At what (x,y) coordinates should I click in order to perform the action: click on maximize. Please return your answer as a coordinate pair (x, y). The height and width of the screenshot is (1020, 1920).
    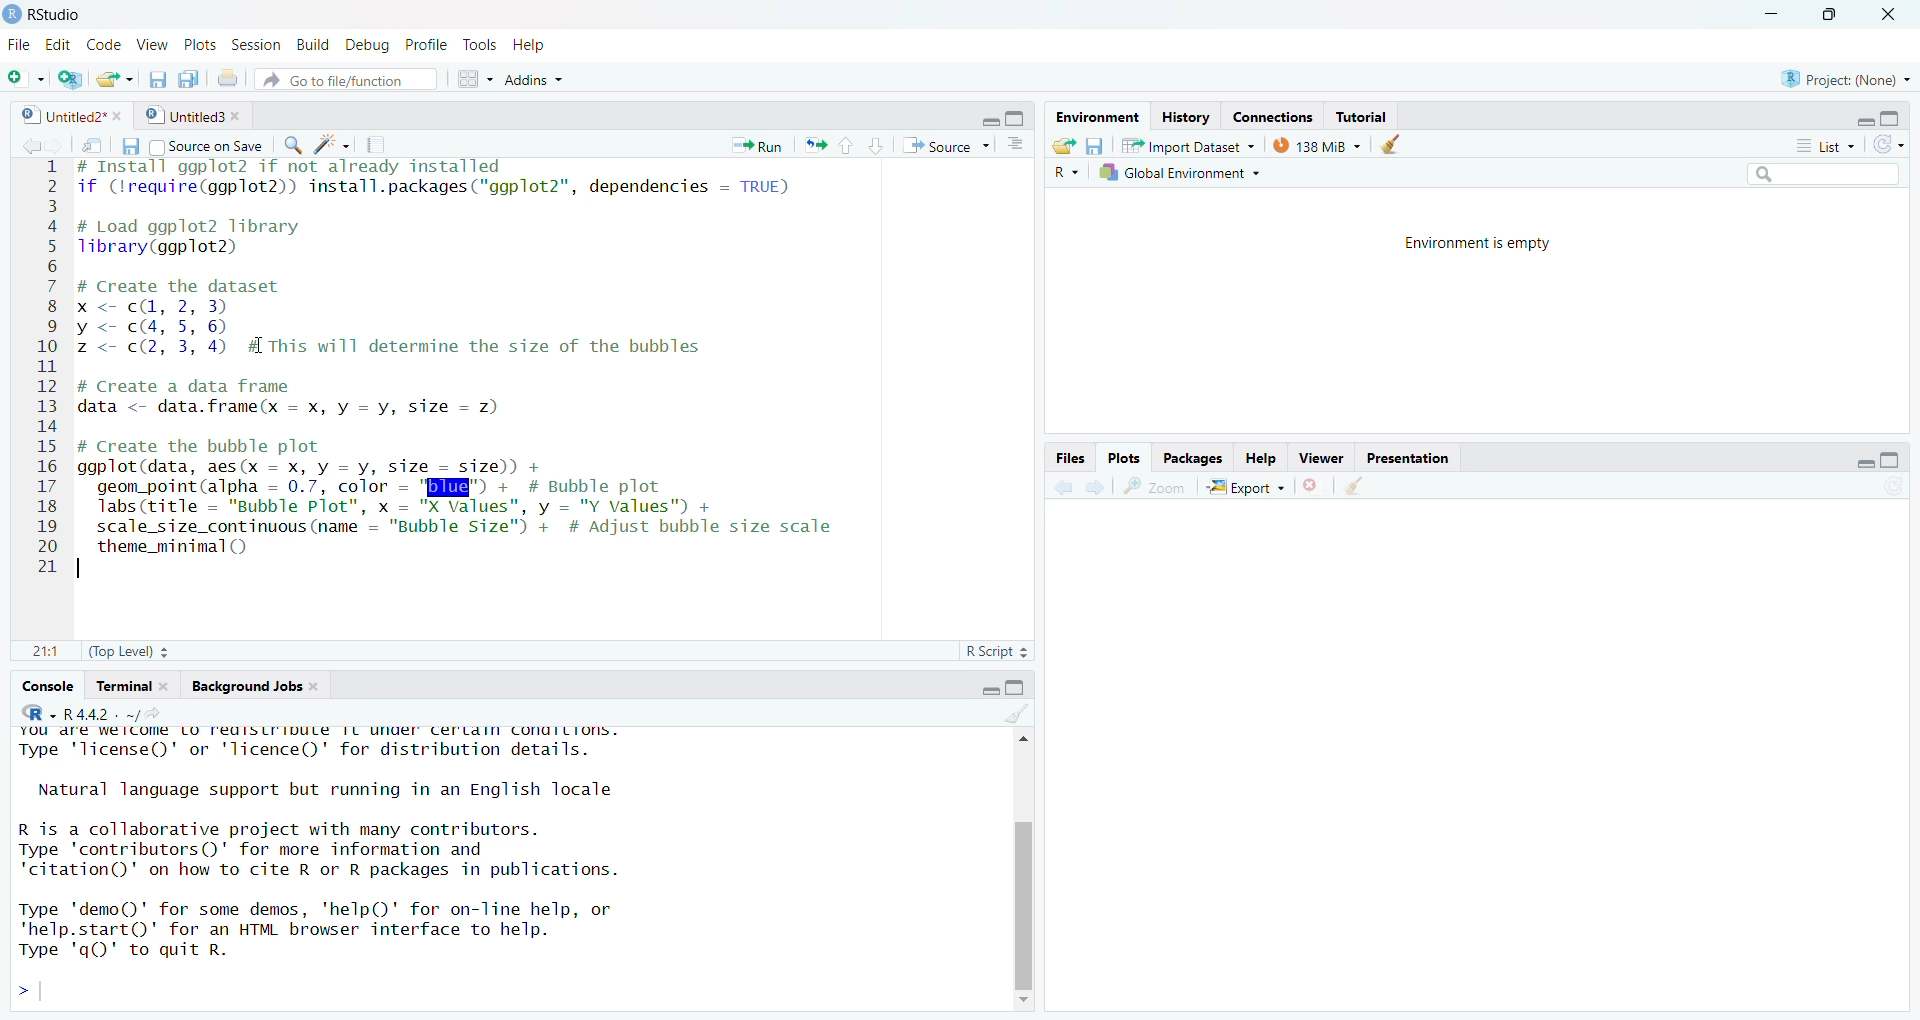
    Looking at the image, I should click on (1834, 20).